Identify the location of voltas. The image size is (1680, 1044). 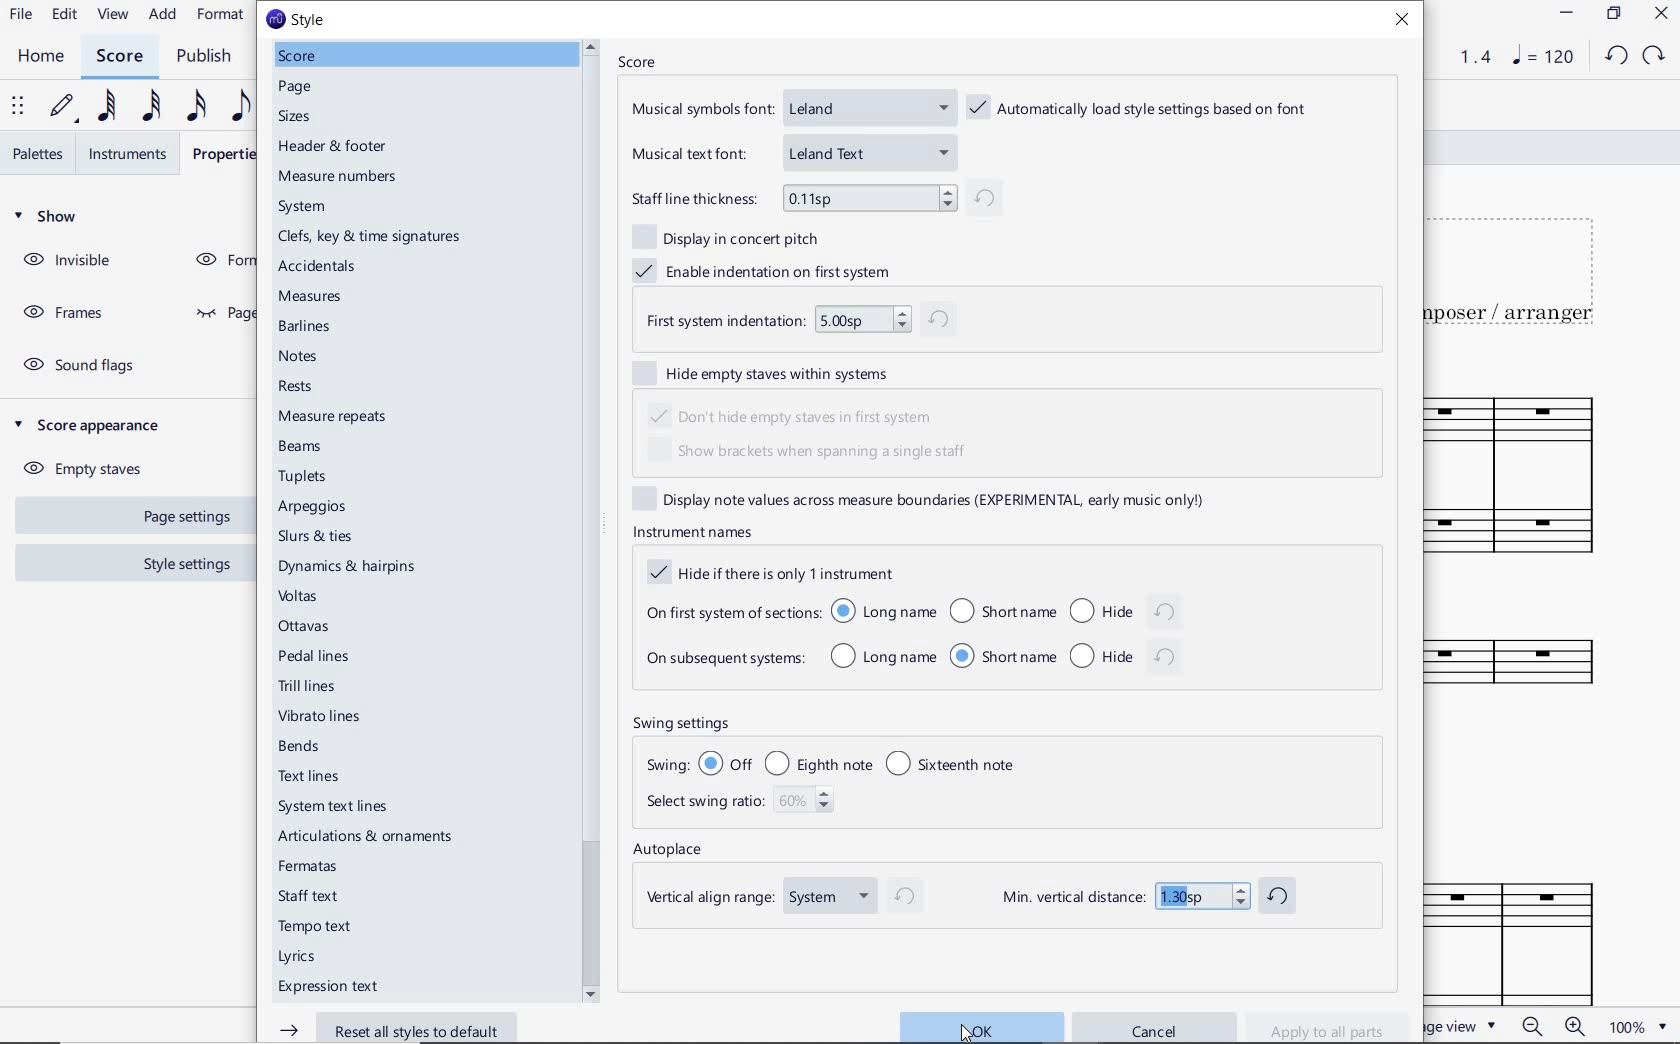
(298, 599).